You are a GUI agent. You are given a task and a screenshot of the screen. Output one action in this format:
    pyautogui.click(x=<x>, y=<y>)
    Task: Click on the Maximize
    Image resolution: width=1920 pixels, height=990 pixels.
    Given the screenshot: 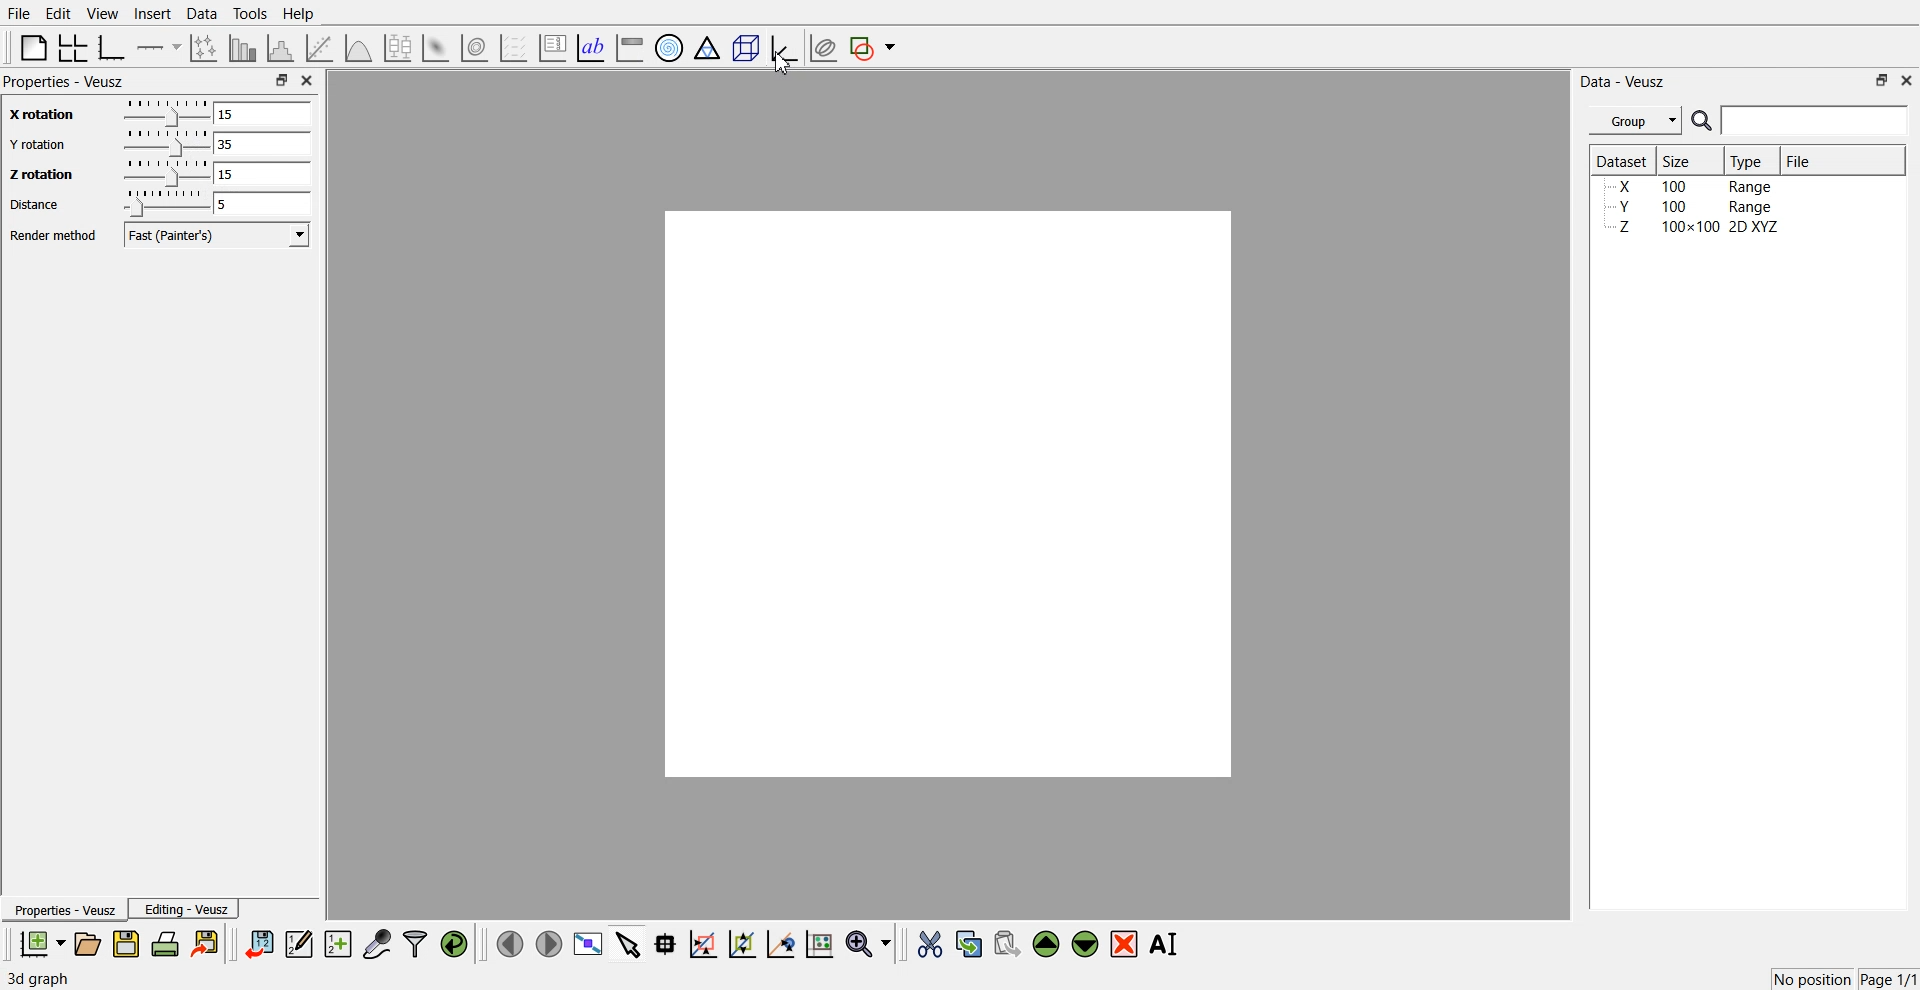 What is the action you would take?
    pyautogui.click(x=281, y=79)
    